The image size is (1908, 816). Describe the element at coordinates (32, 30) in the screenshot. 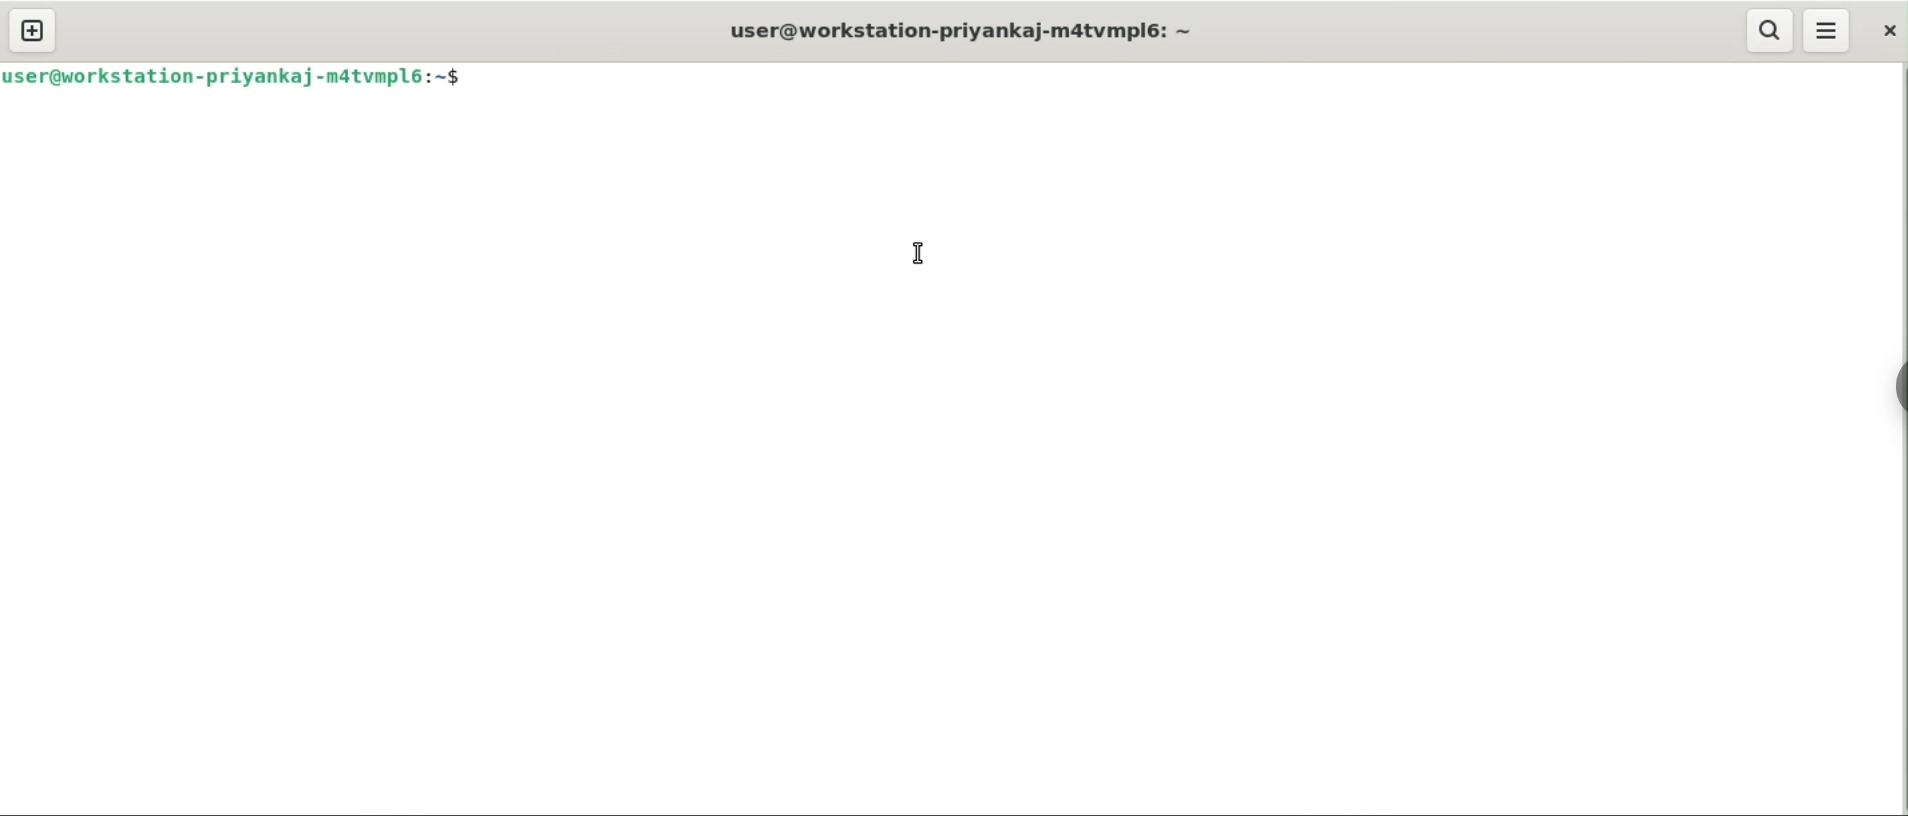

I see `new tab` at that location.